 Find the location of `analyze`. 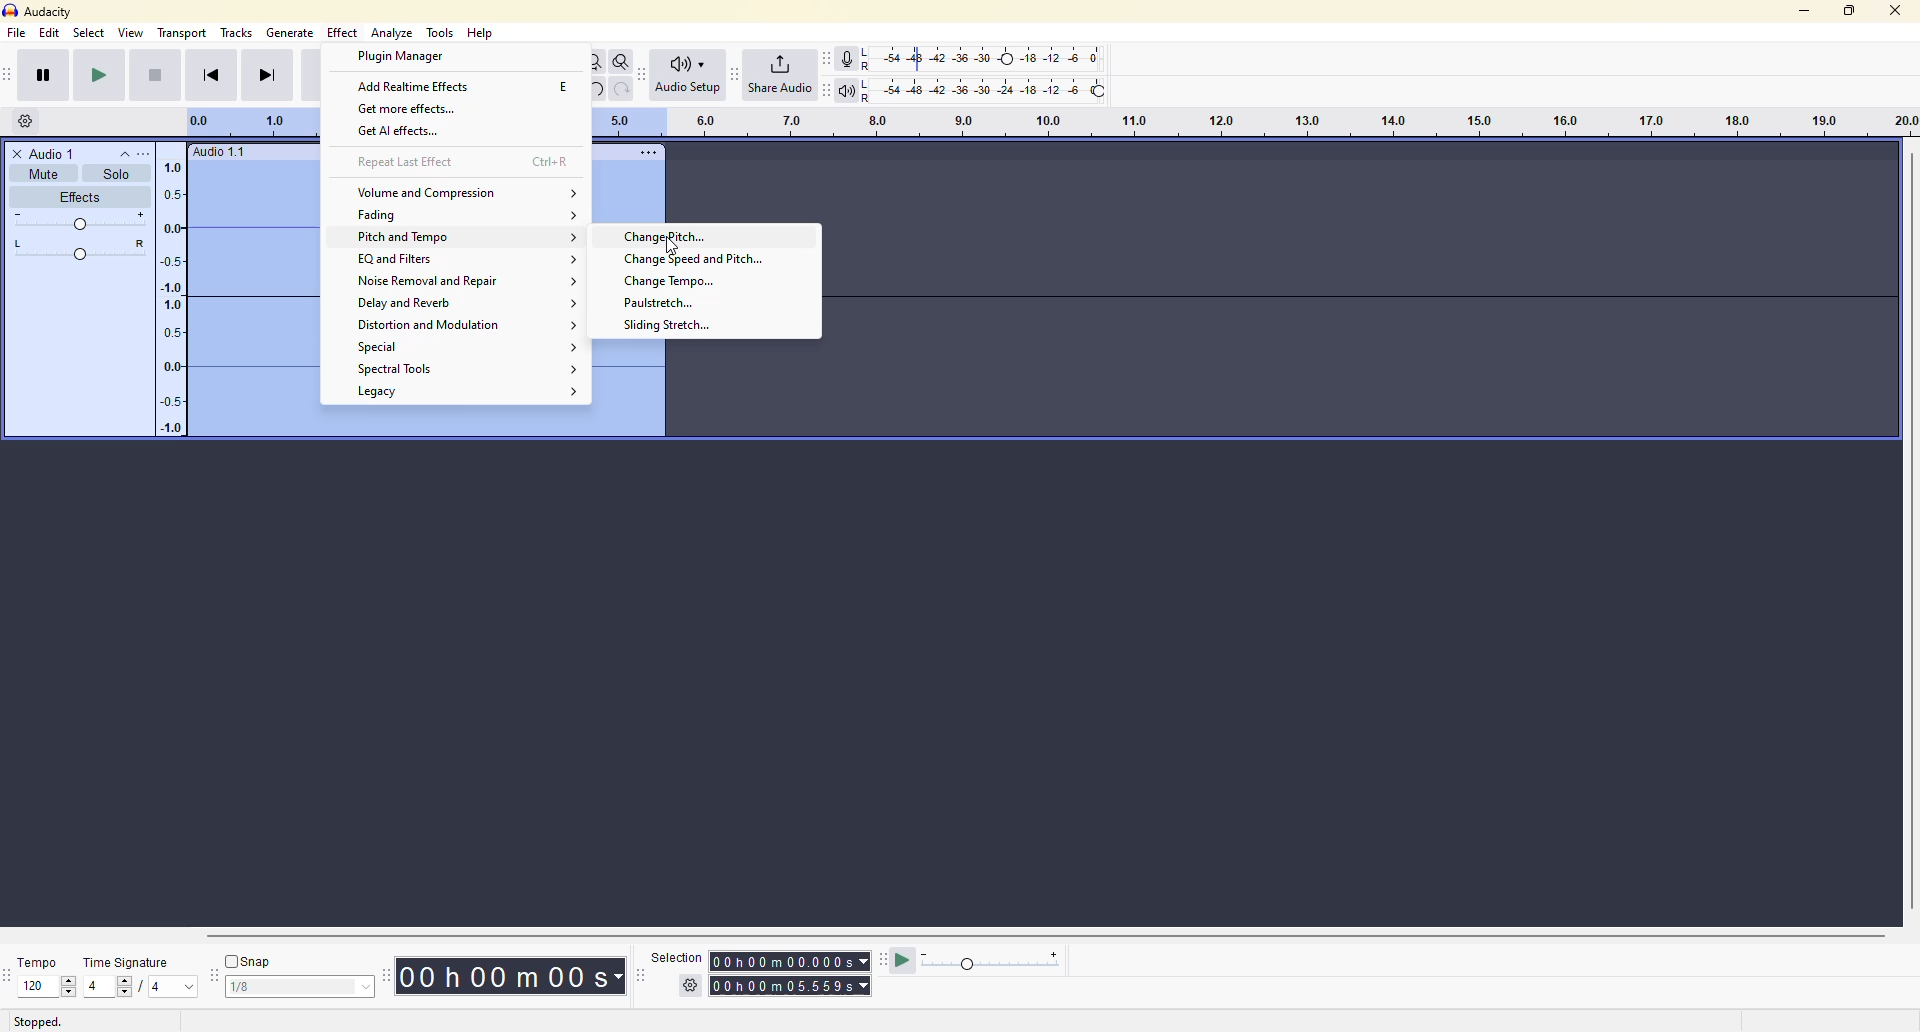

analyze is located at coordinates (394, 33).